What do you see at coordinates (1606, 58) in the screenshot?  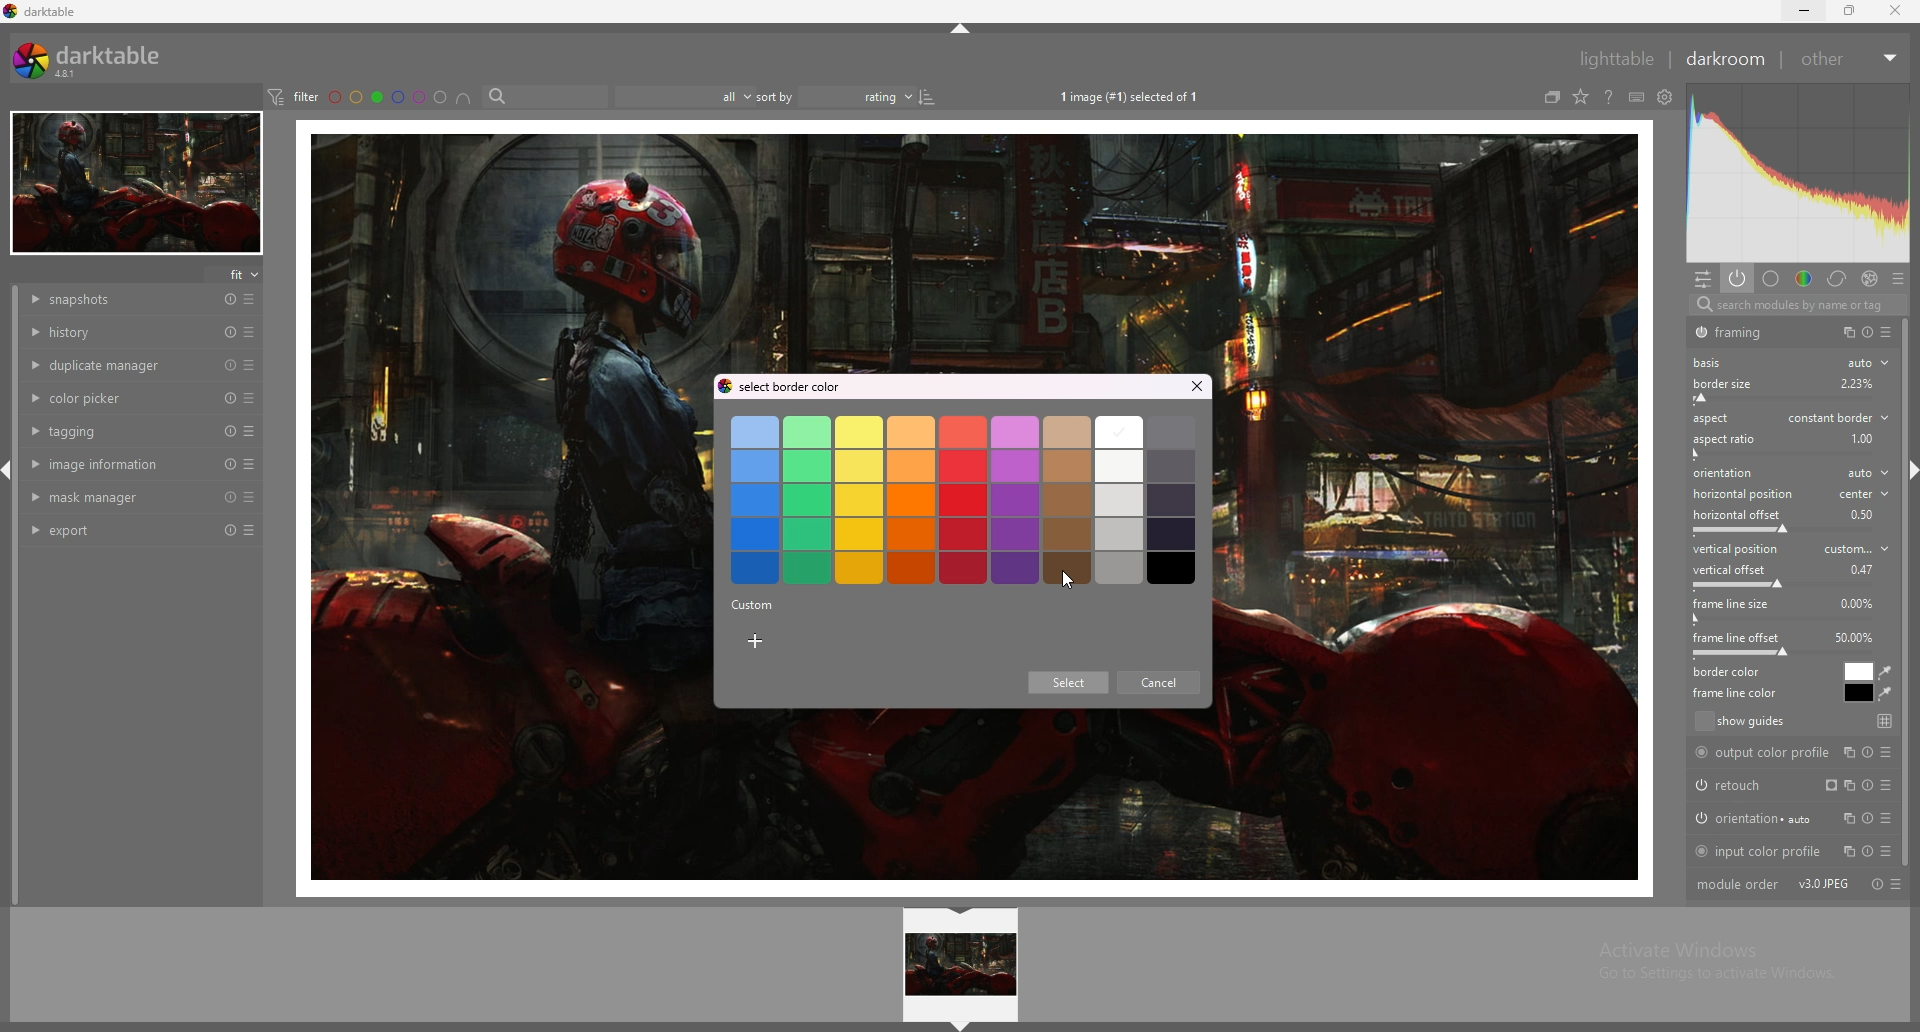 I see `lighttable` at bounding box center [1606, 58].